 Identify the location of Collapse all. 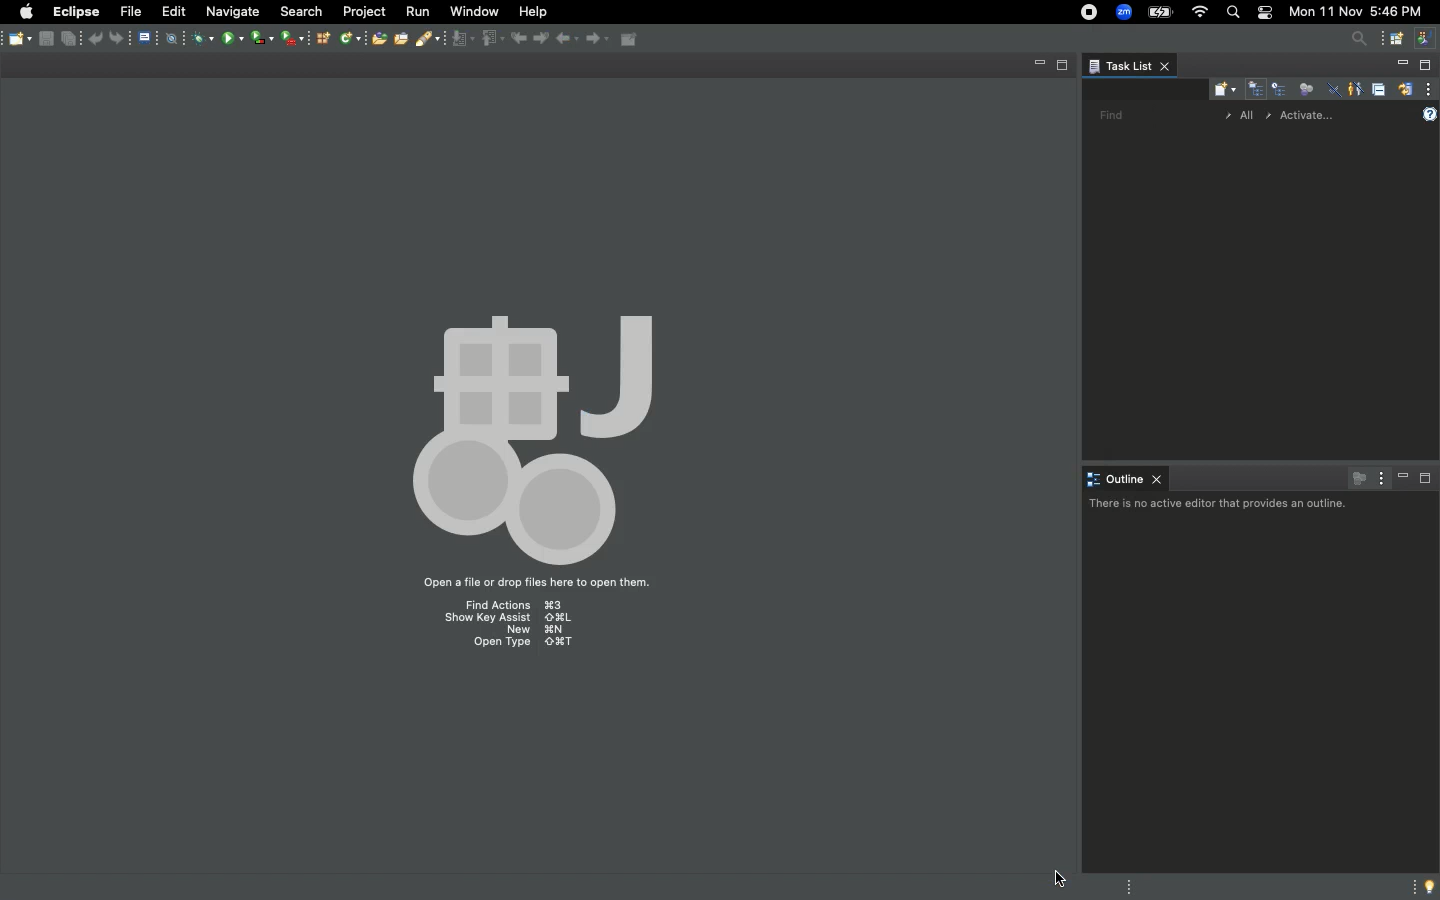
(1379, 89).